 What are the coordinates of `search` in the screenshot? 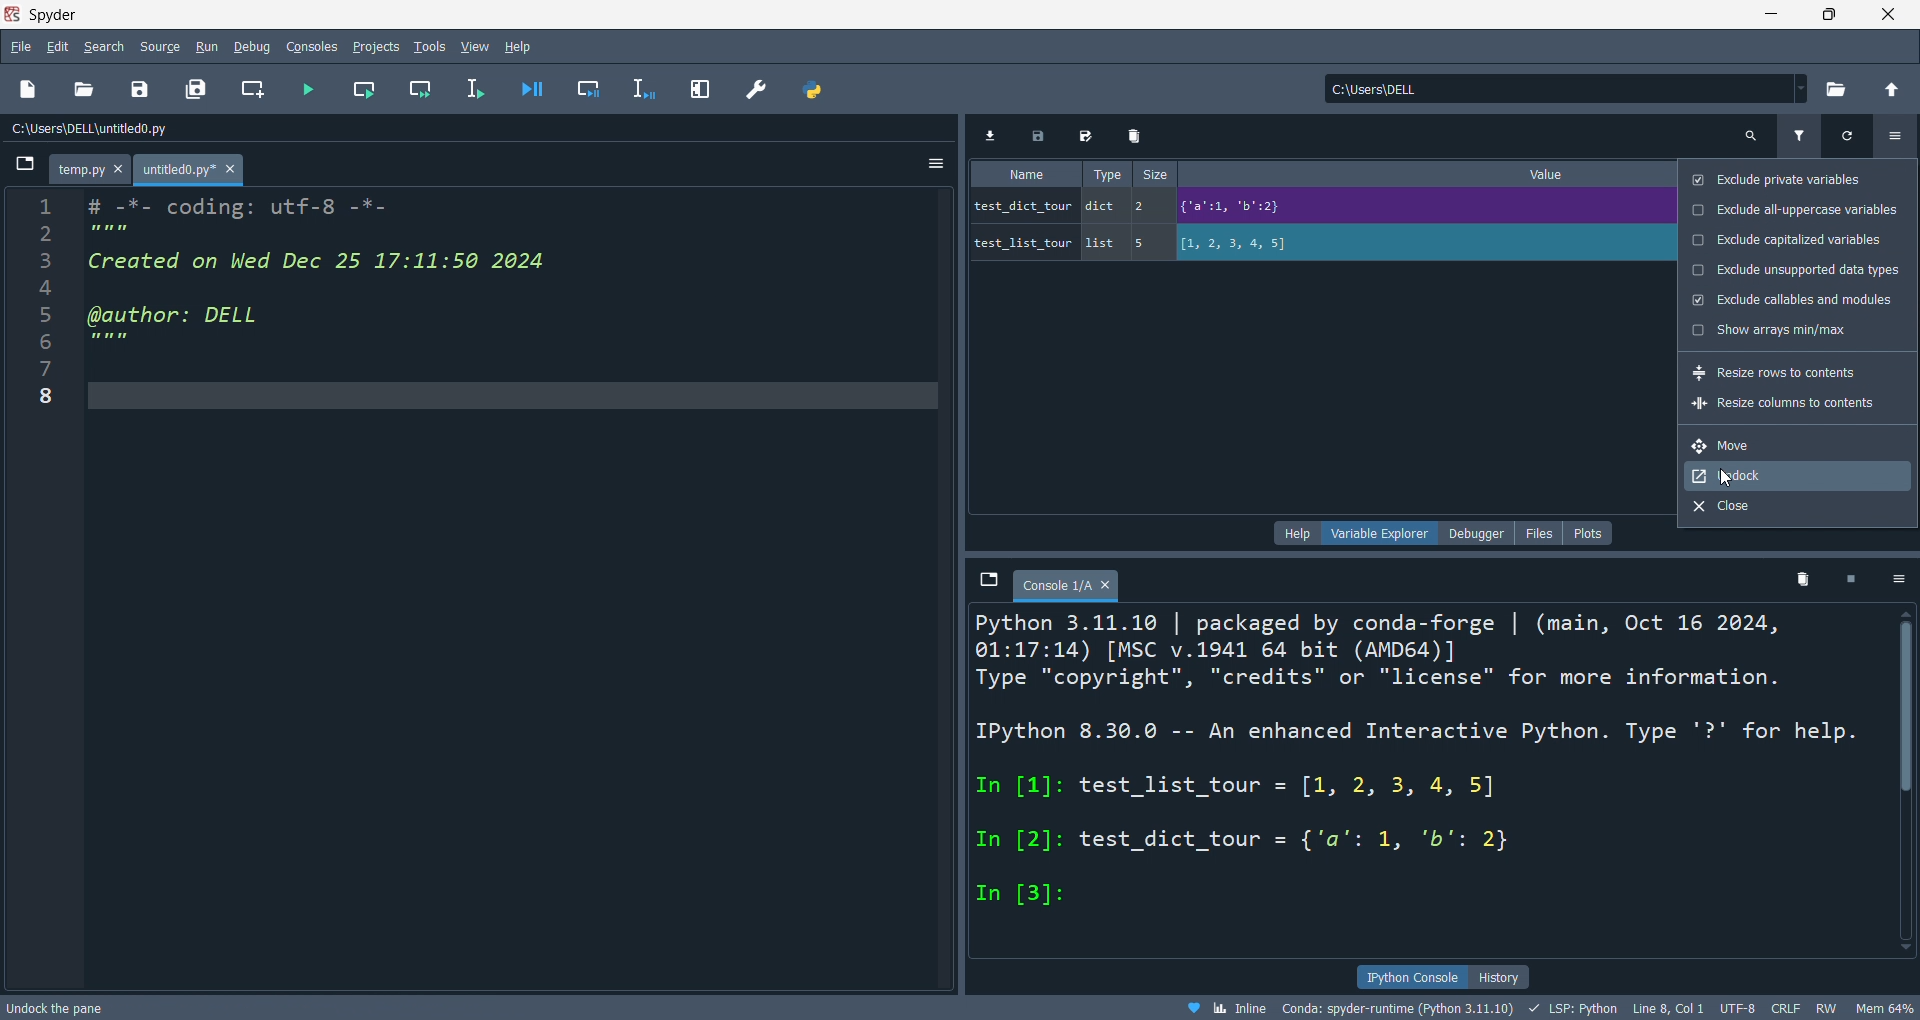 It's located at (1757, 135).